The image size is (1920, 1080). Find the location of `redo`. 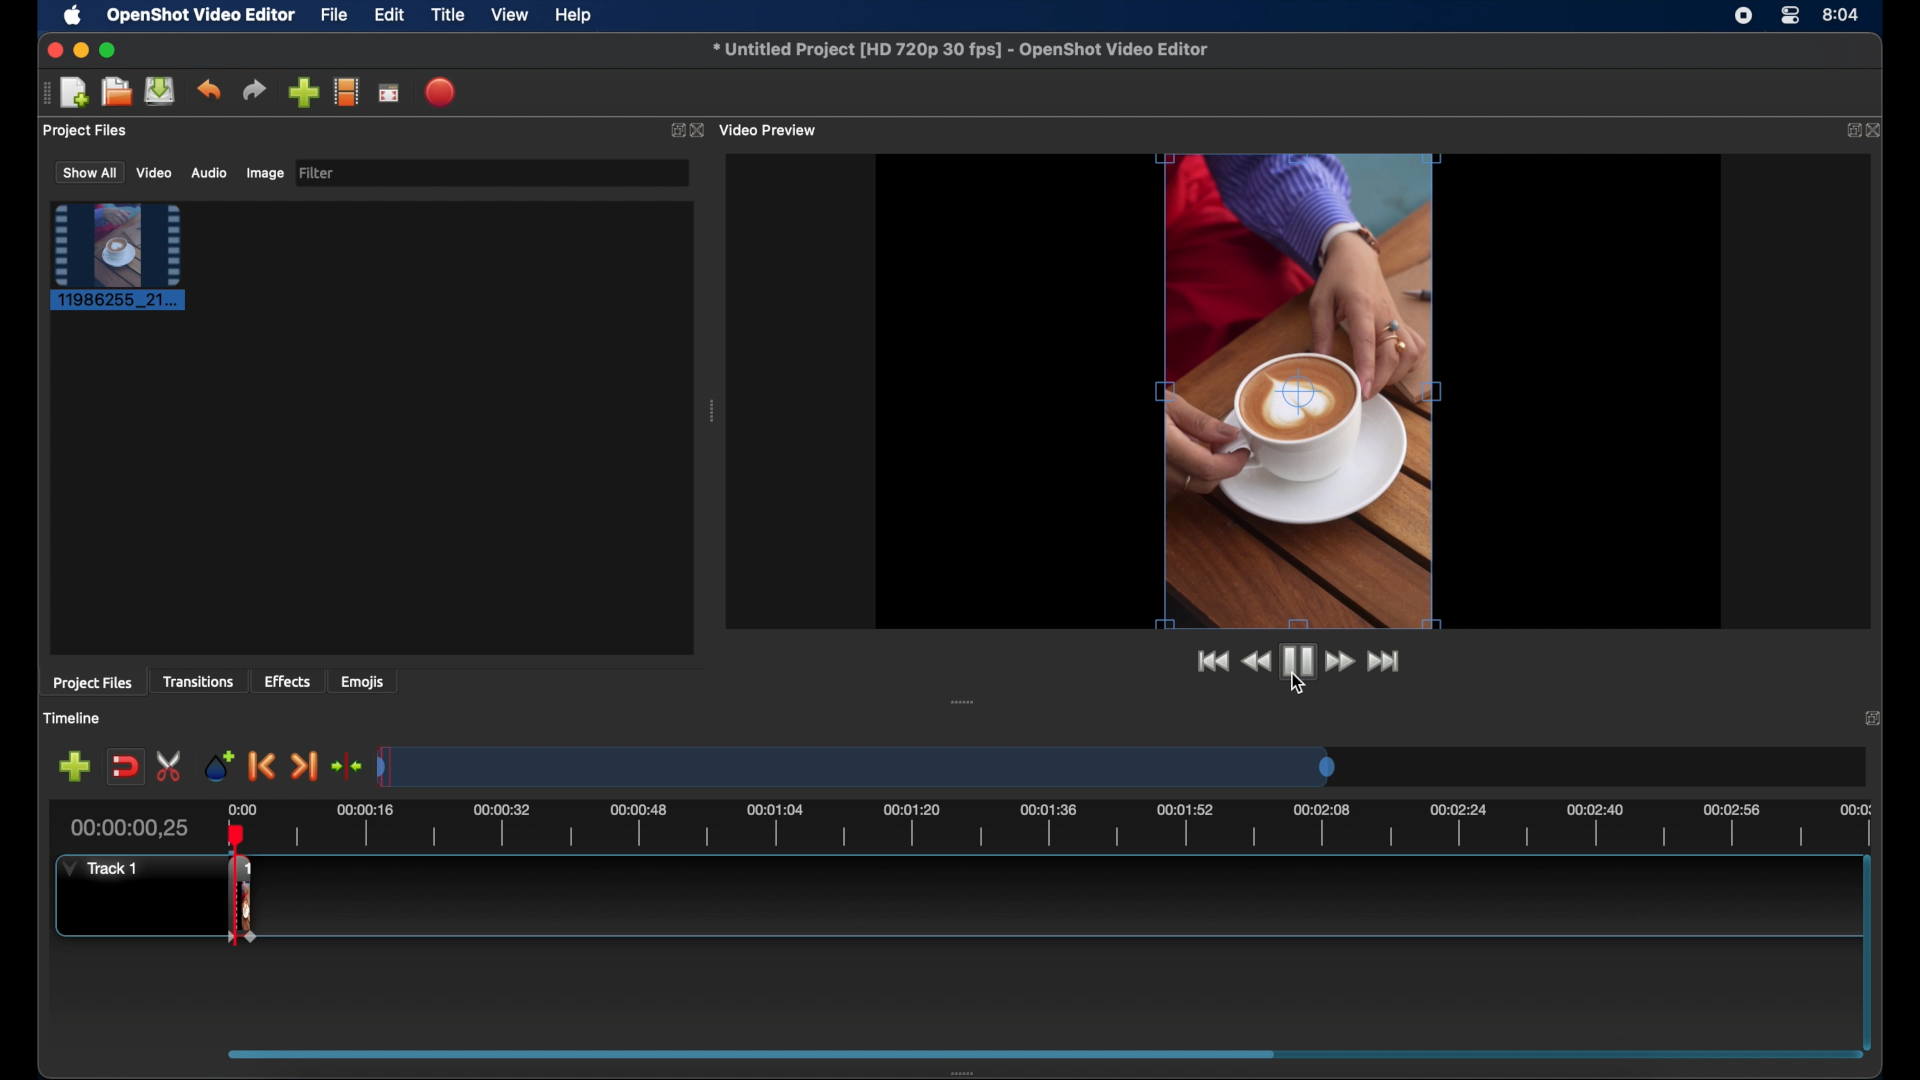

redo is located at coordinates (254, 89).